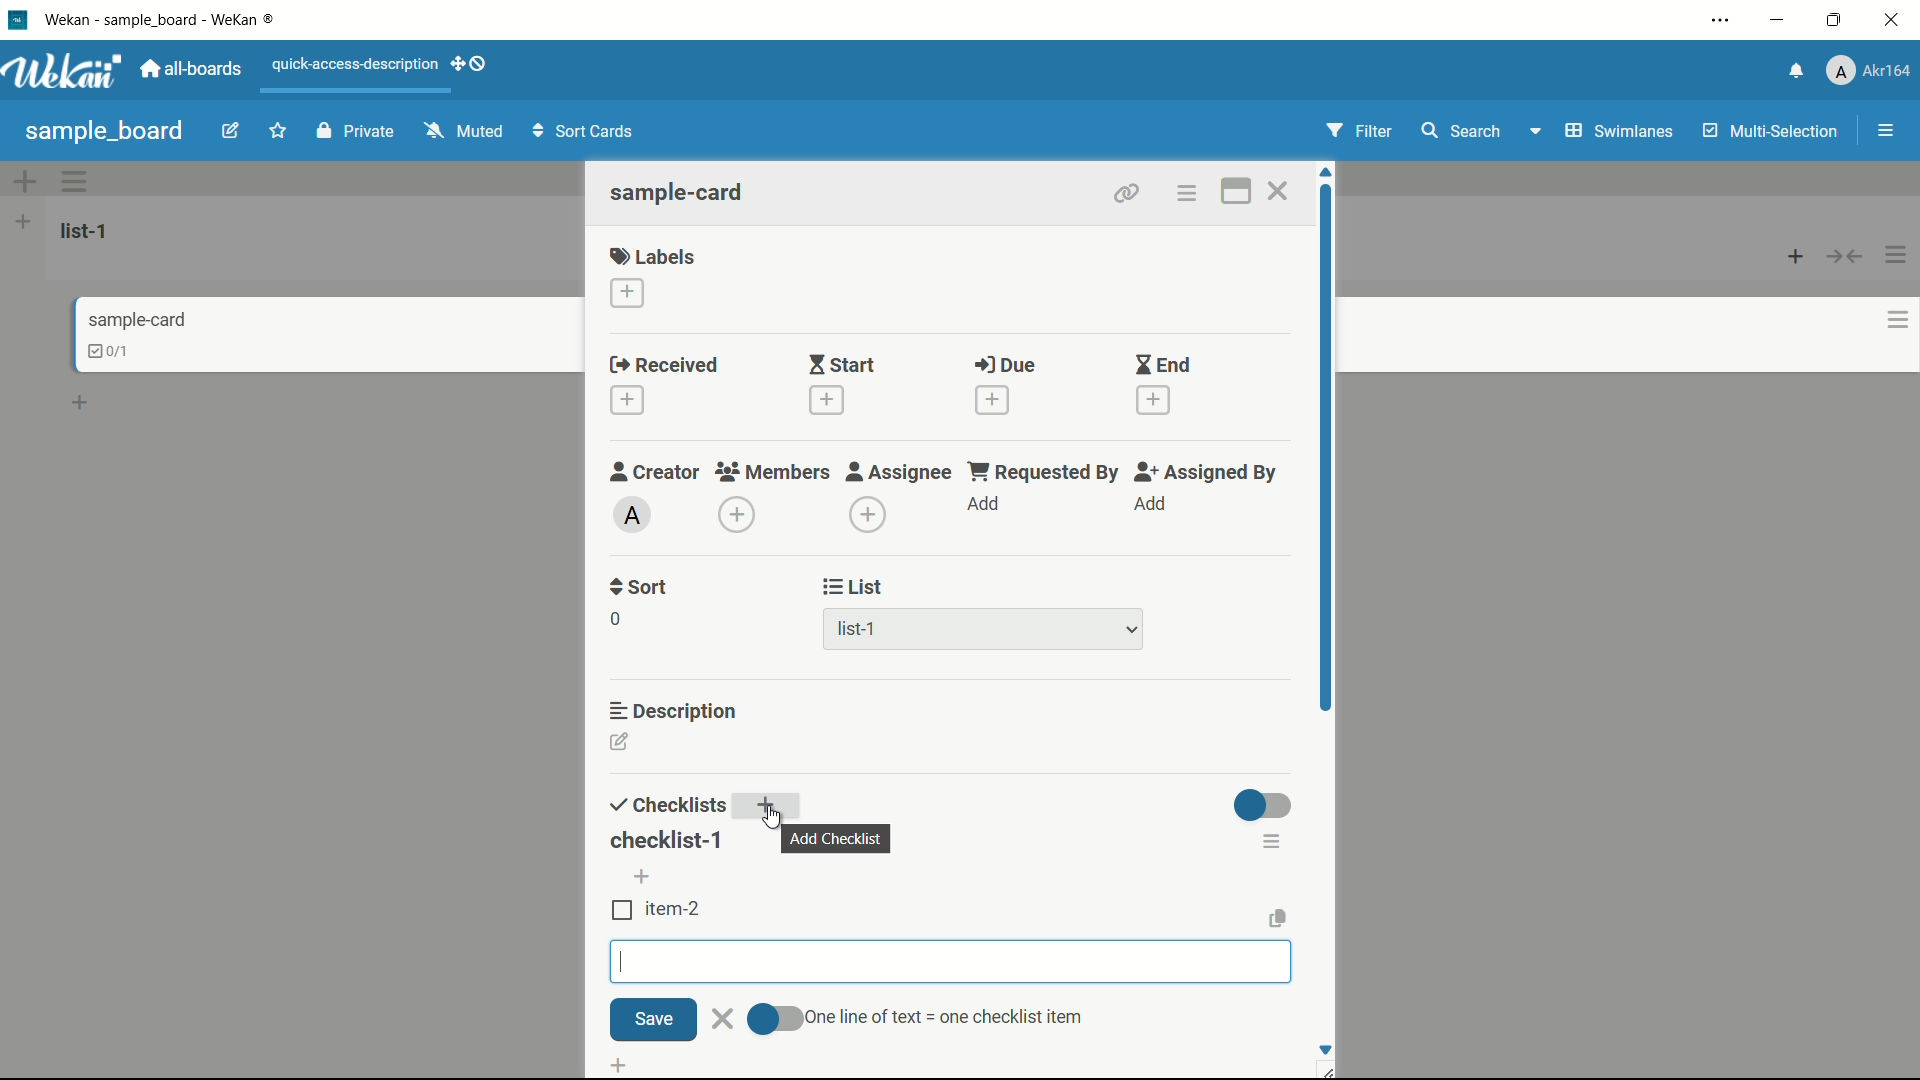 Image resolution: width=1920 pixels, height=1080 pixels. What do you see at coordinates (899, 472) in the screenshot?
I see `assignee` at bounding box center [899, 472].